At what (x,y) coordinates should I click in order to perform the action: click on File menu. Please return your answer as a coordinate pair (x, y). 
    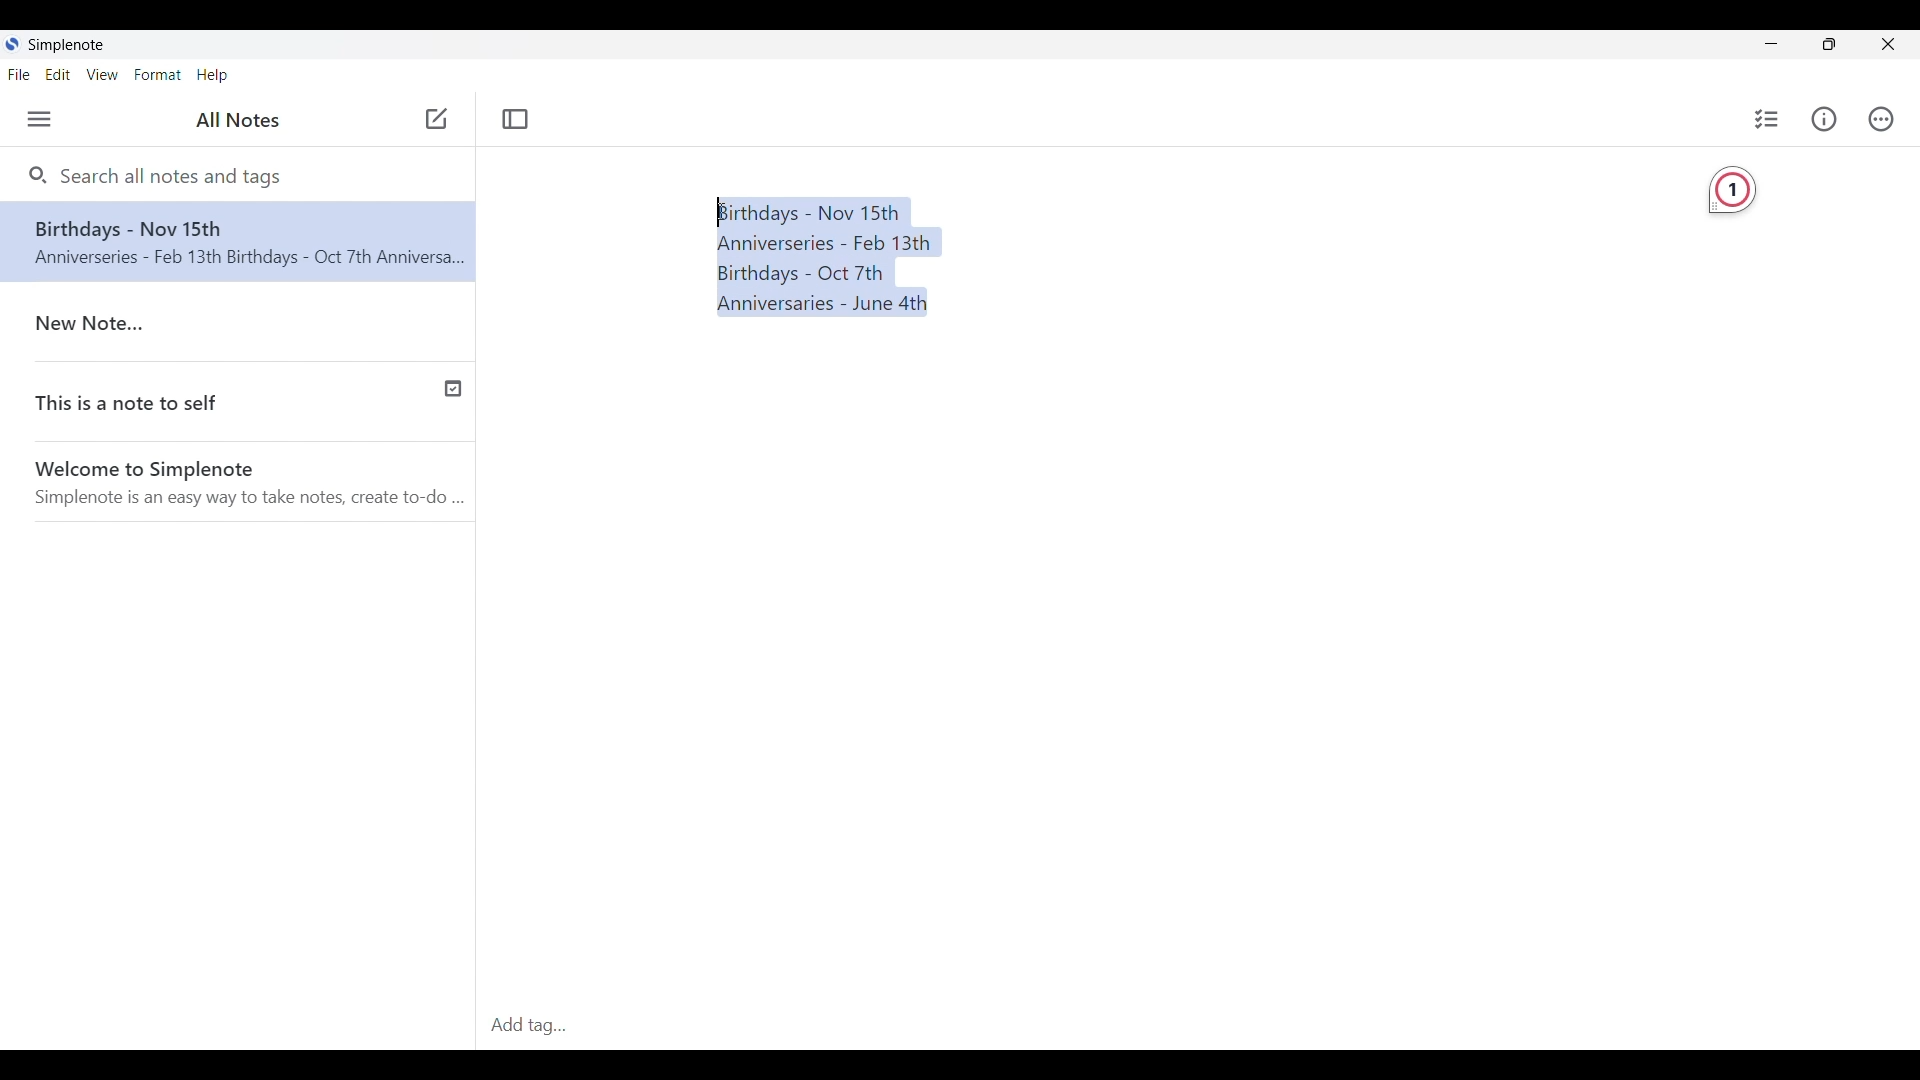
    Looking at the image, I should click on (19, 74).